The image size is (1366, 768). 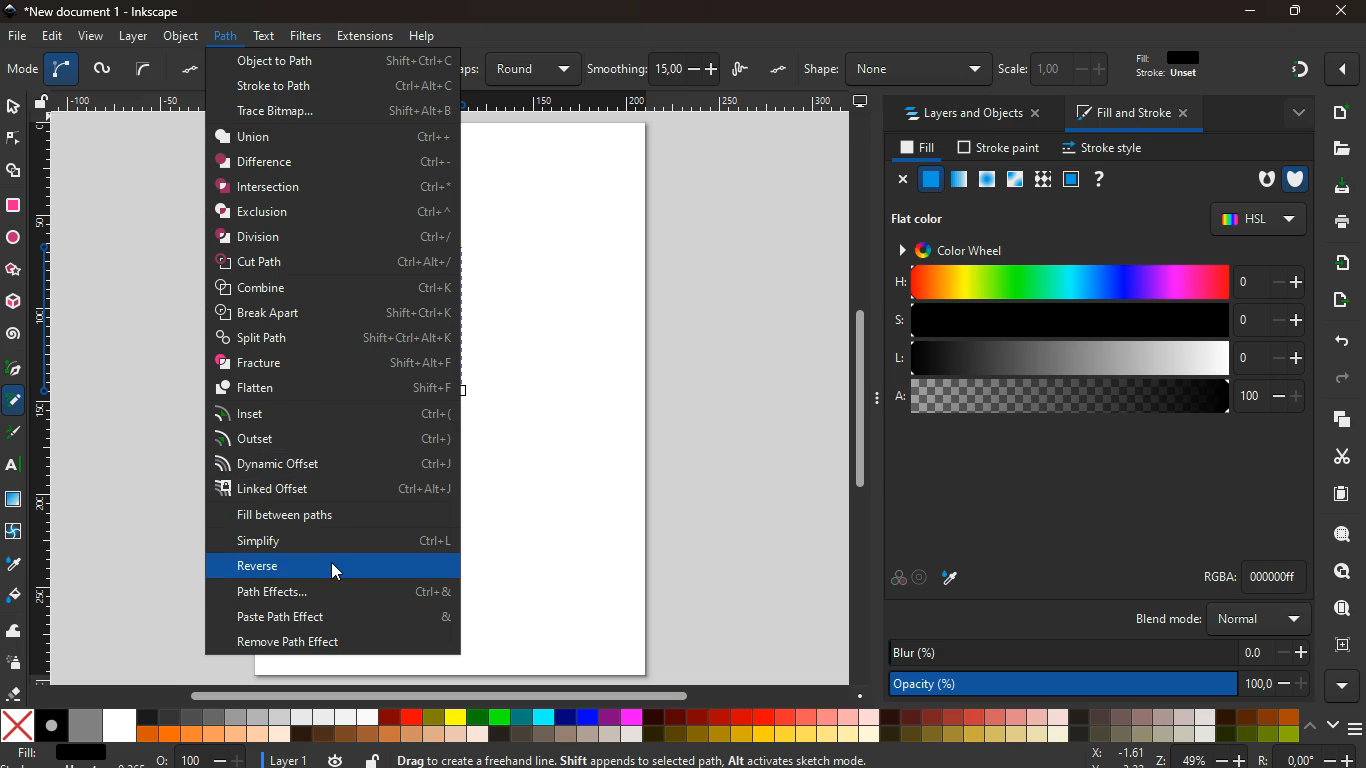 What do you see at coordinates (1100, 685) in the screenshot?
I see `opacity` at bounding box center [1100, 685].